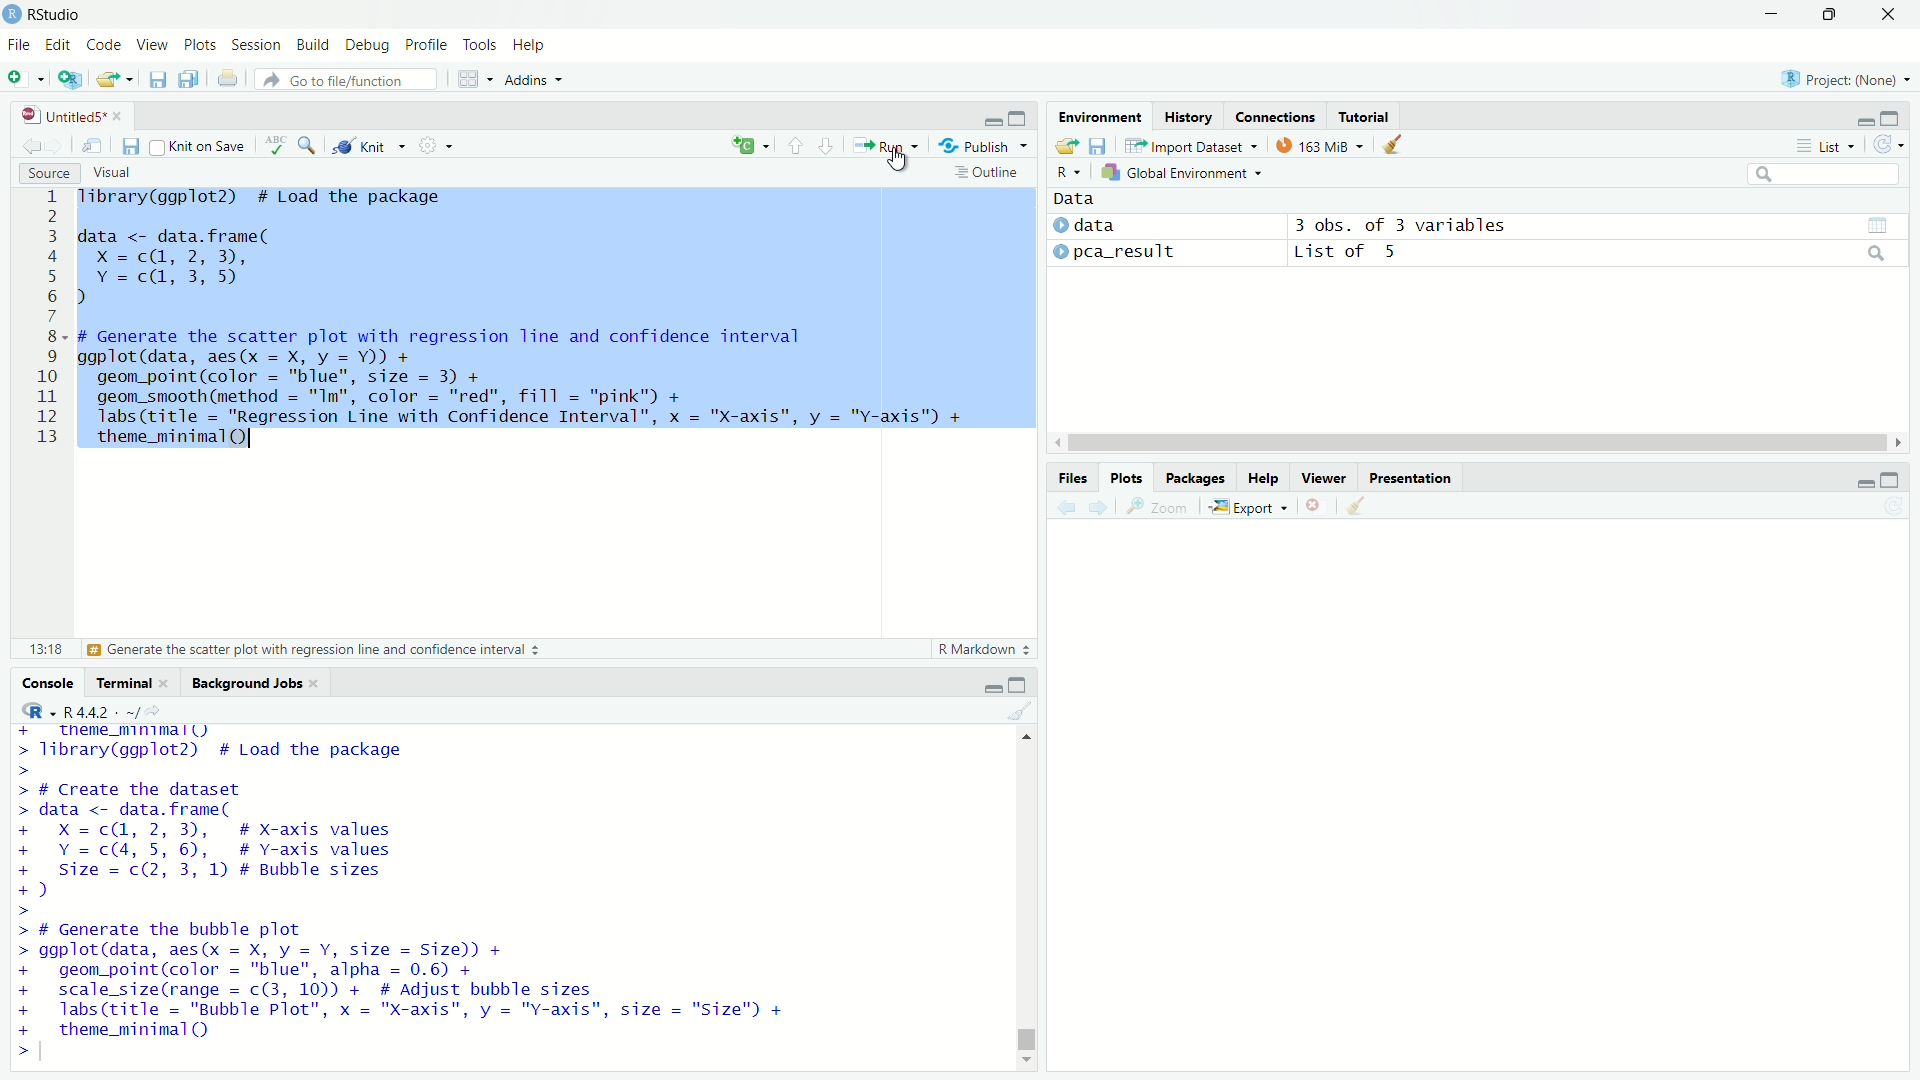 The image size is (1920, 1080). What do you see at coordinates (156, 79) in the screenshot?
I see `Save current document` at bounding box center [156, 79].